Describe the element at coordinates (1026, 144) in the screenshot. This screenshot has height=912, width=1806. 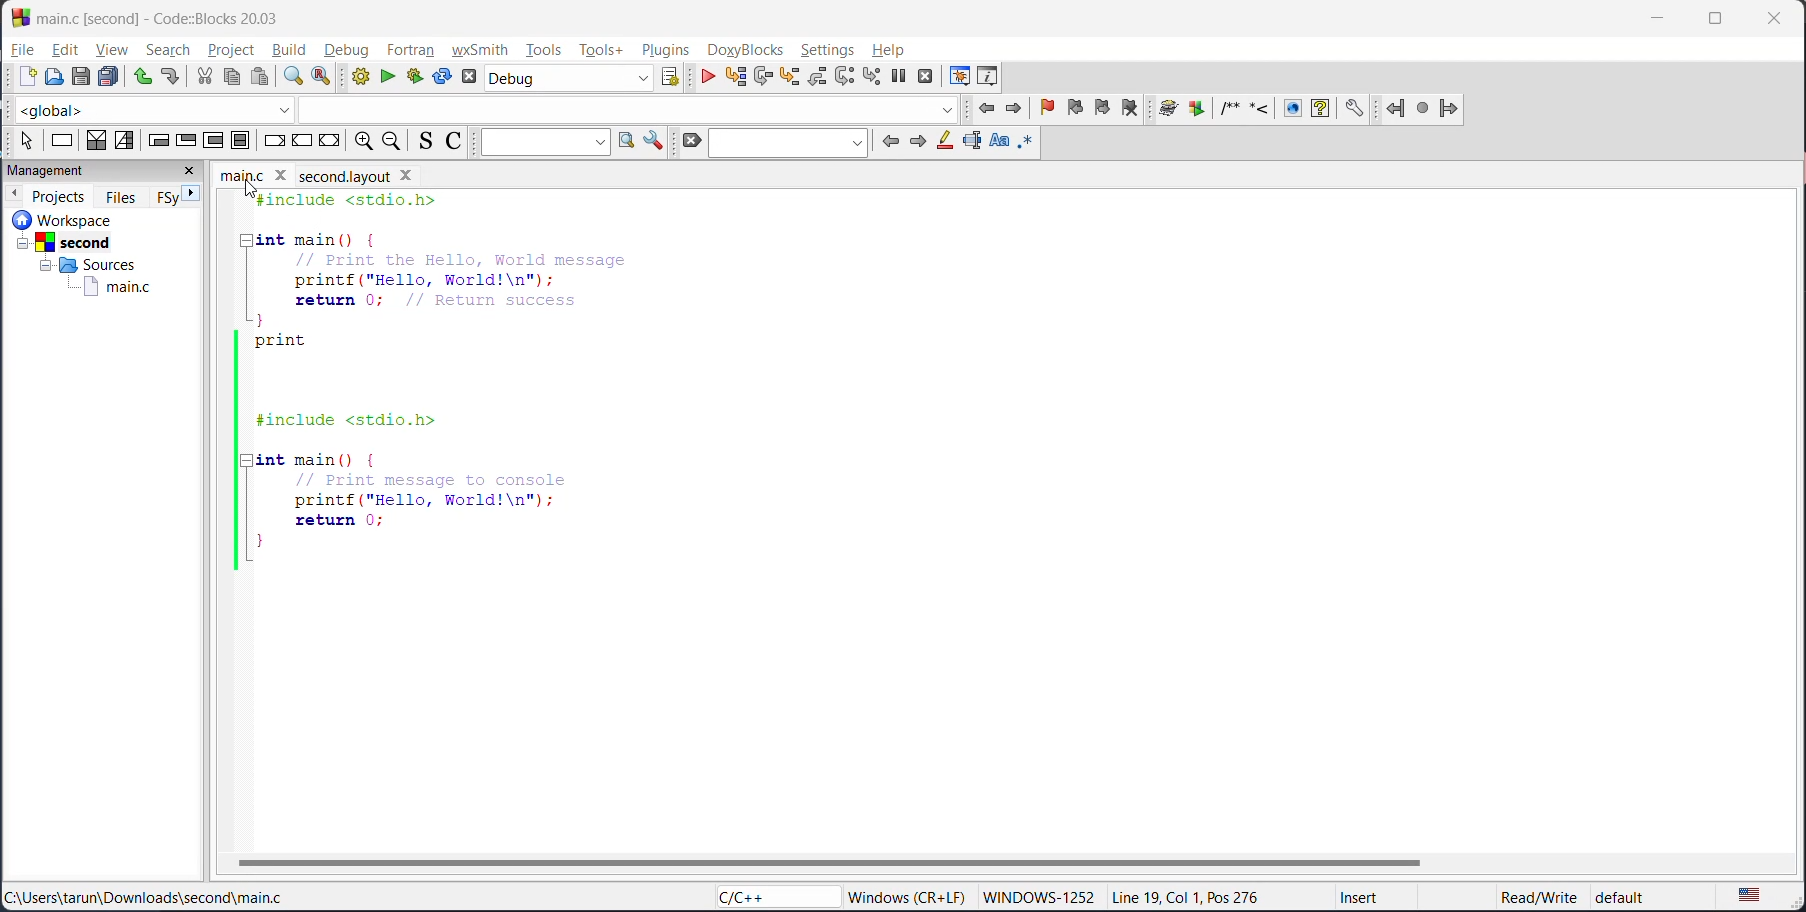
I see `regex` at that location.